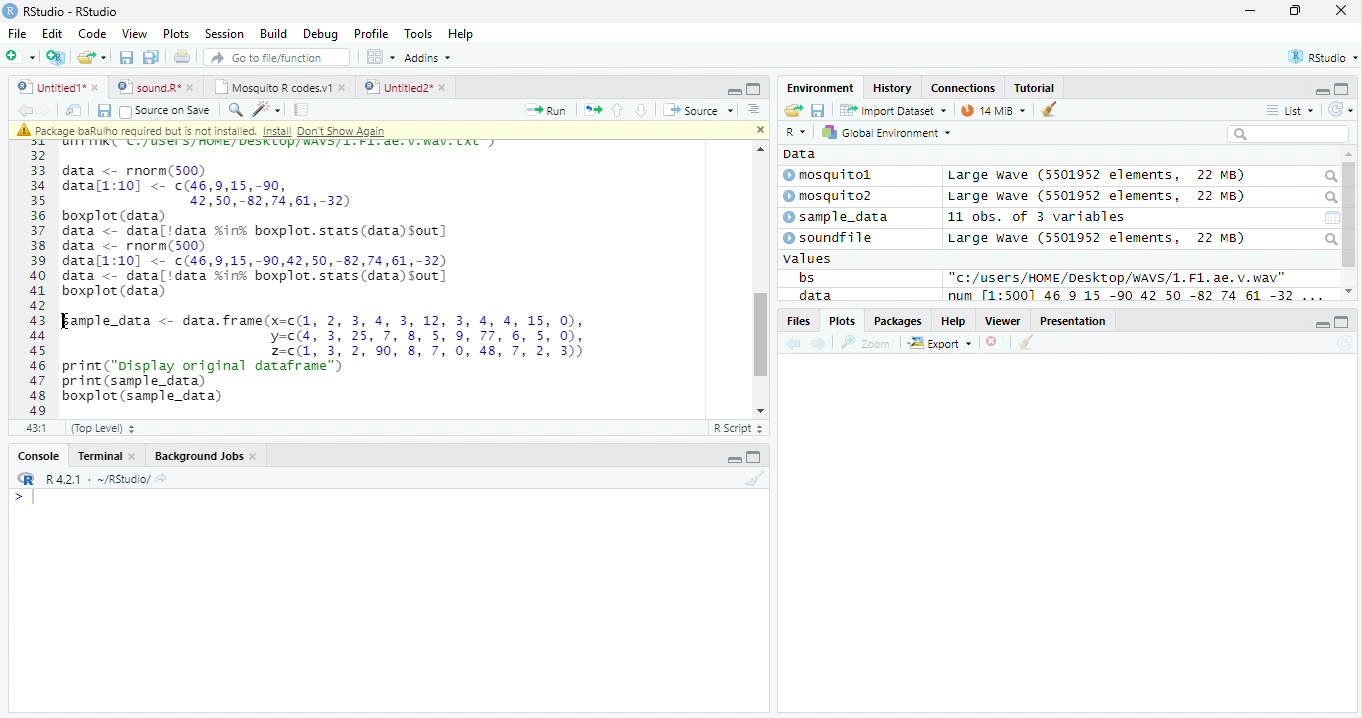  What do you see at coordinates (1341, 110) in the screenshot?
I see `Refresh` at bounding box center [1341, 110].